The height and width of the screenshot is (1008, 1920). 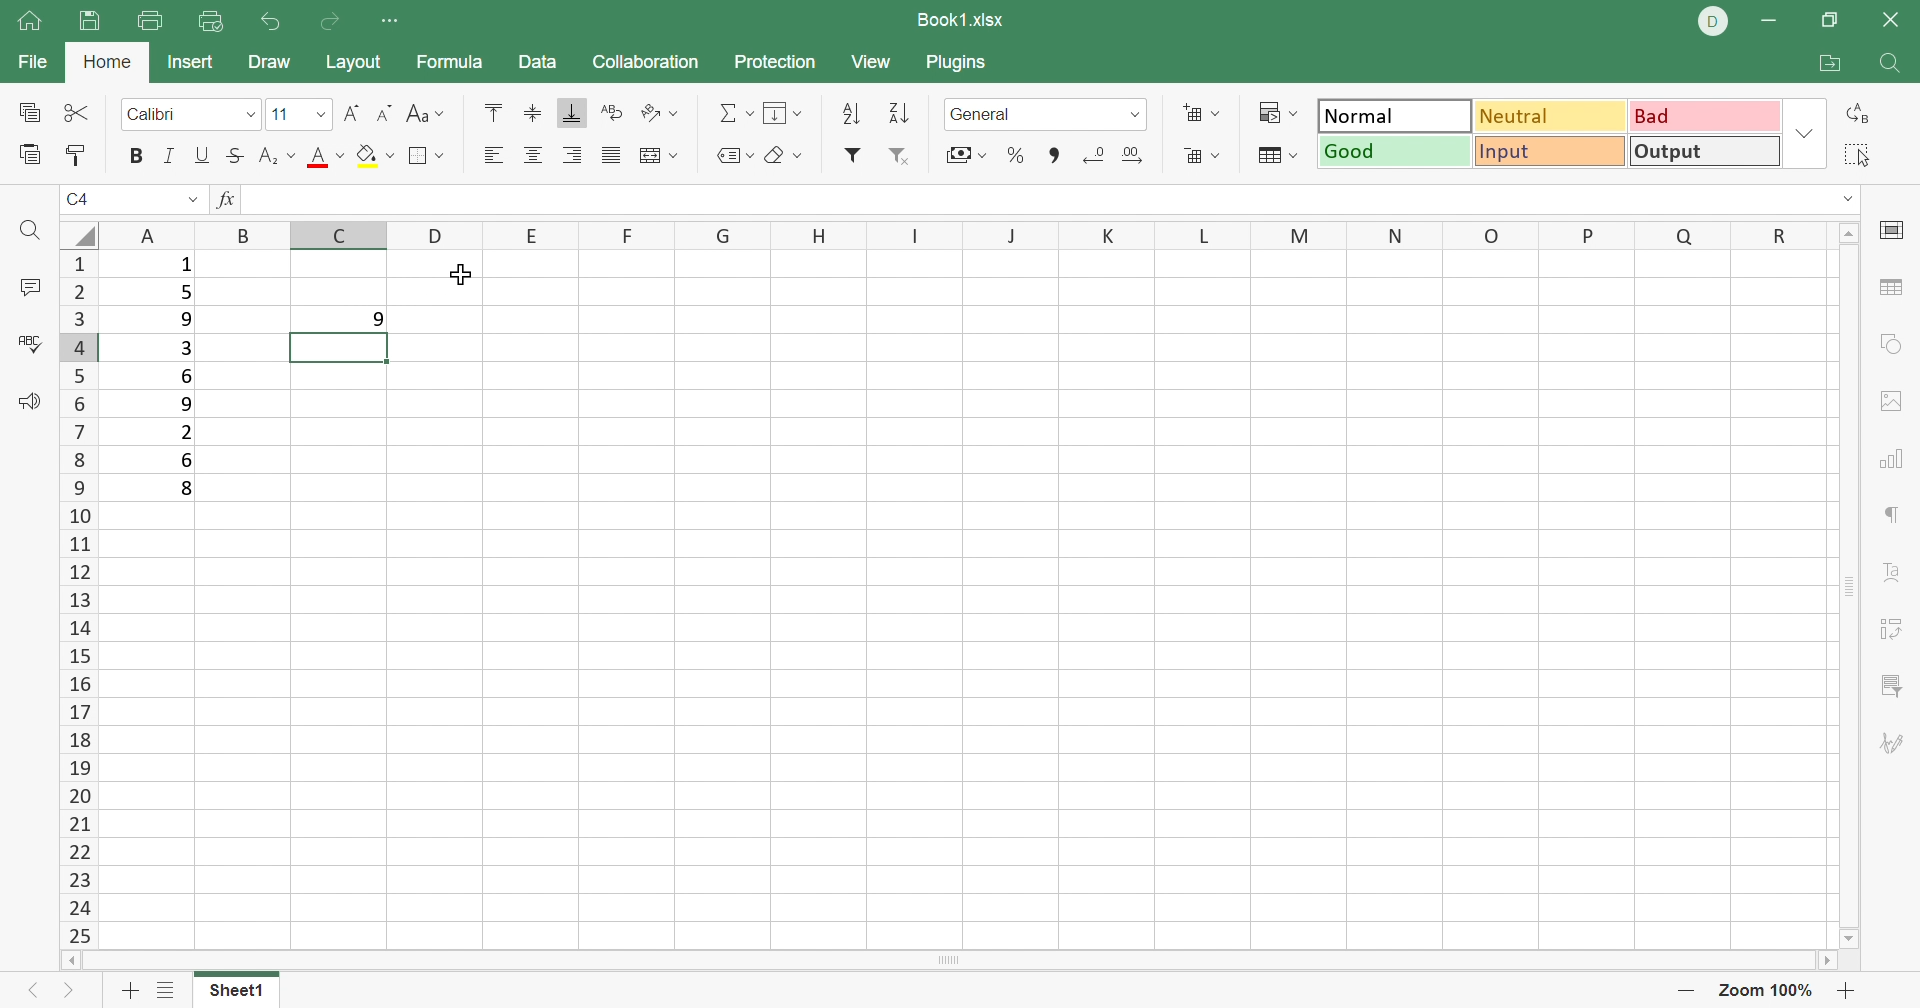 I want to click on File, so click(x=28, y=63).